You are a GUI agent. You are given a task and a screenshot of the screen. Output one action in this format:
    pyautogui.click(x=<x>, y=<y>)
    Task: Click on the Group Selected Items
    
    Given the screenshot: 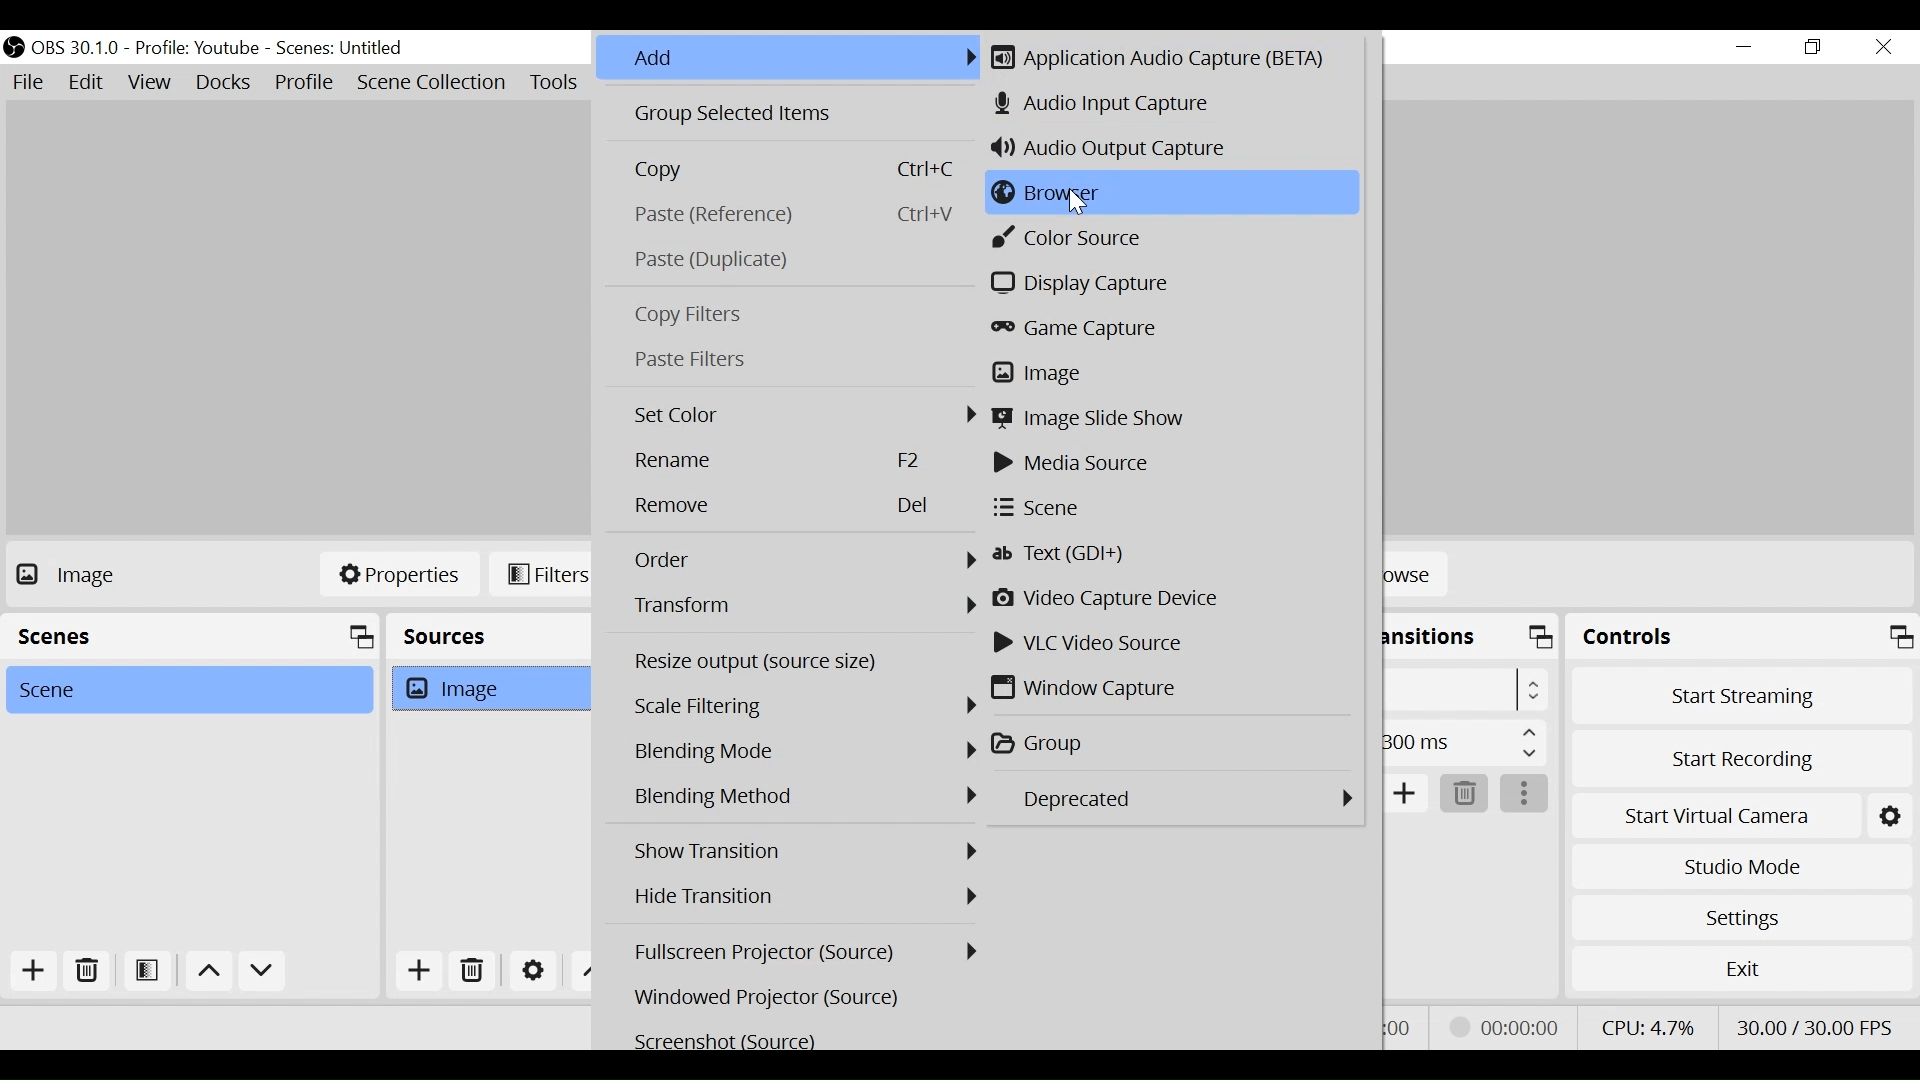 What is the action you would take?
    pyautogui.click(x=799, y=113)
    